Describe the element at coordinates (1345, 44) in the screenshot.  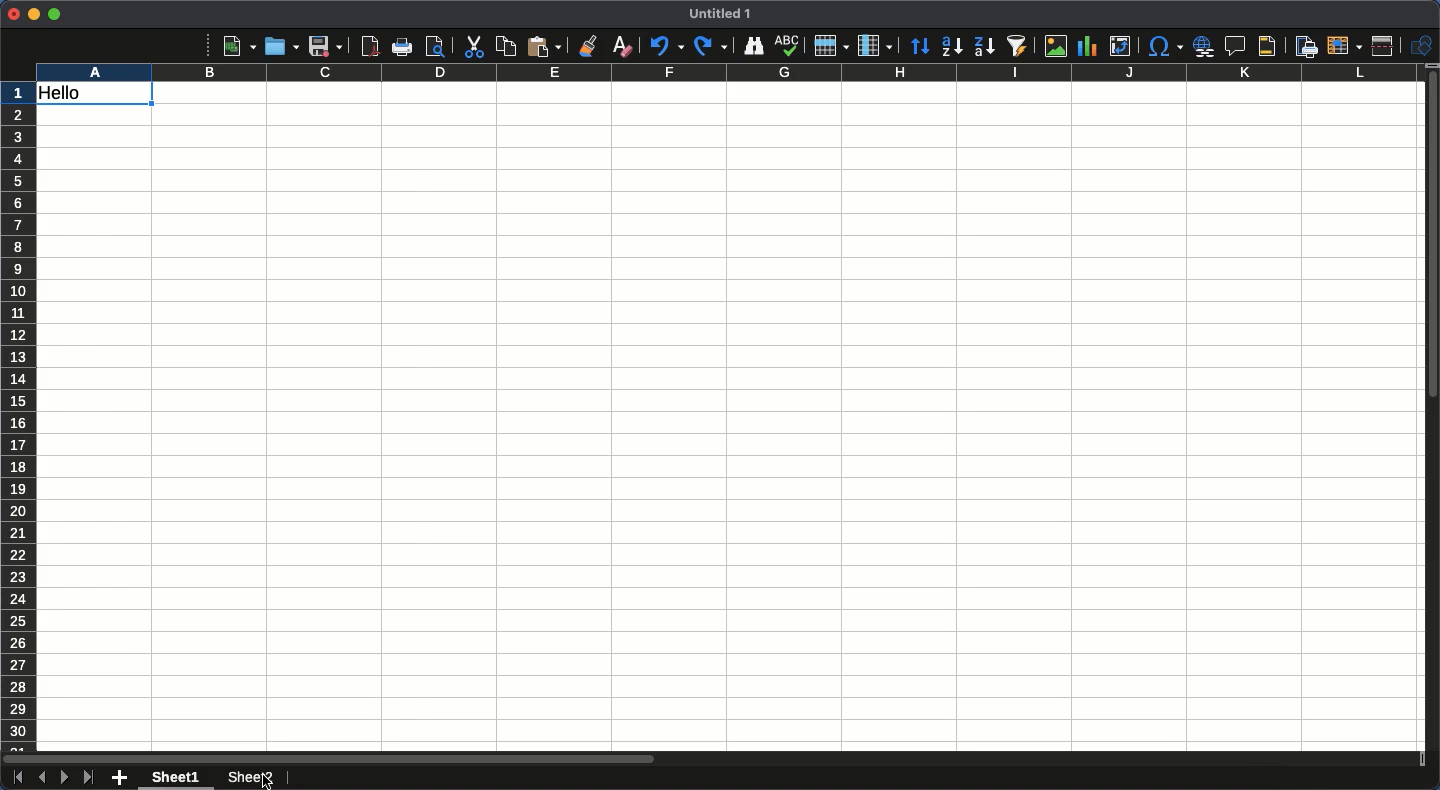
I see `Freeze rows and columns` at that location.